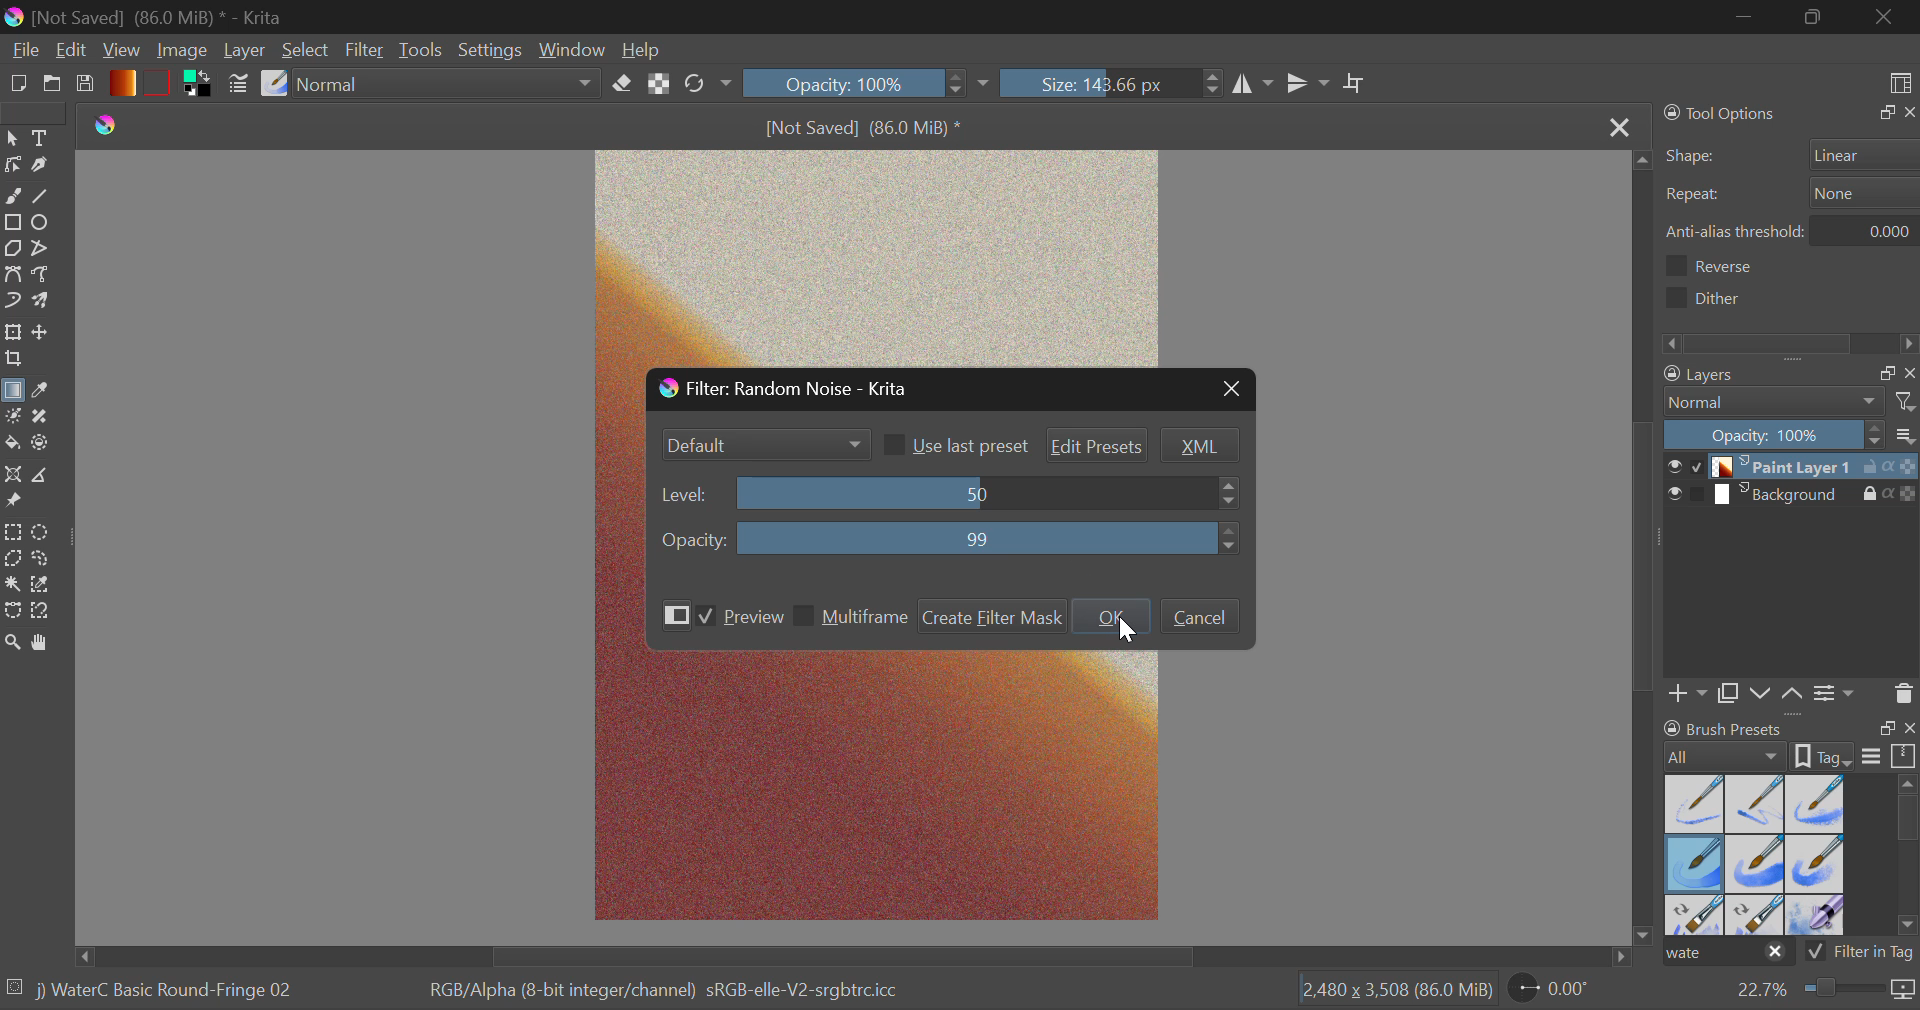 The width and height of the screenshot is (1920, 1010). I want to click on repeat button, so click(1859, 193).